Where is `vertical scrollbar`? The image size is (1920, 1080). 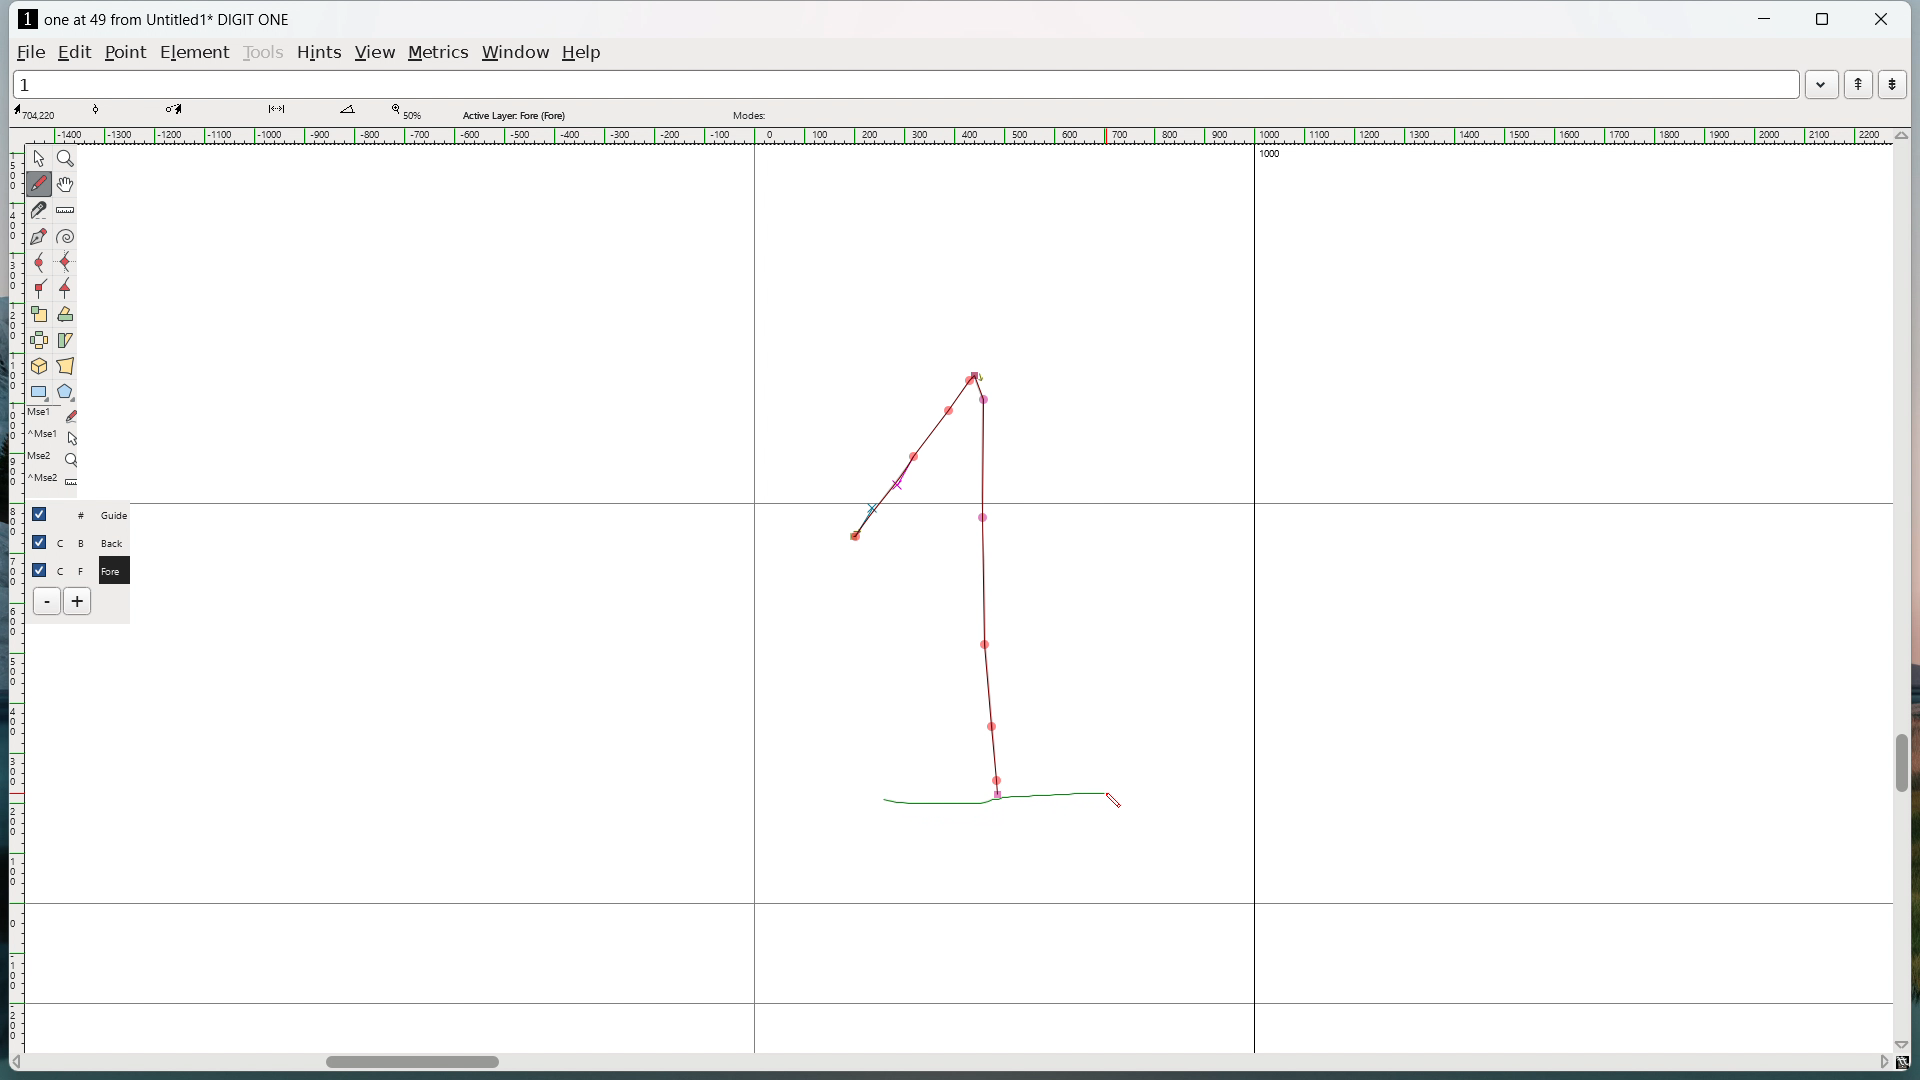 vertical scrollbar is located at coordinates (1900, 763).